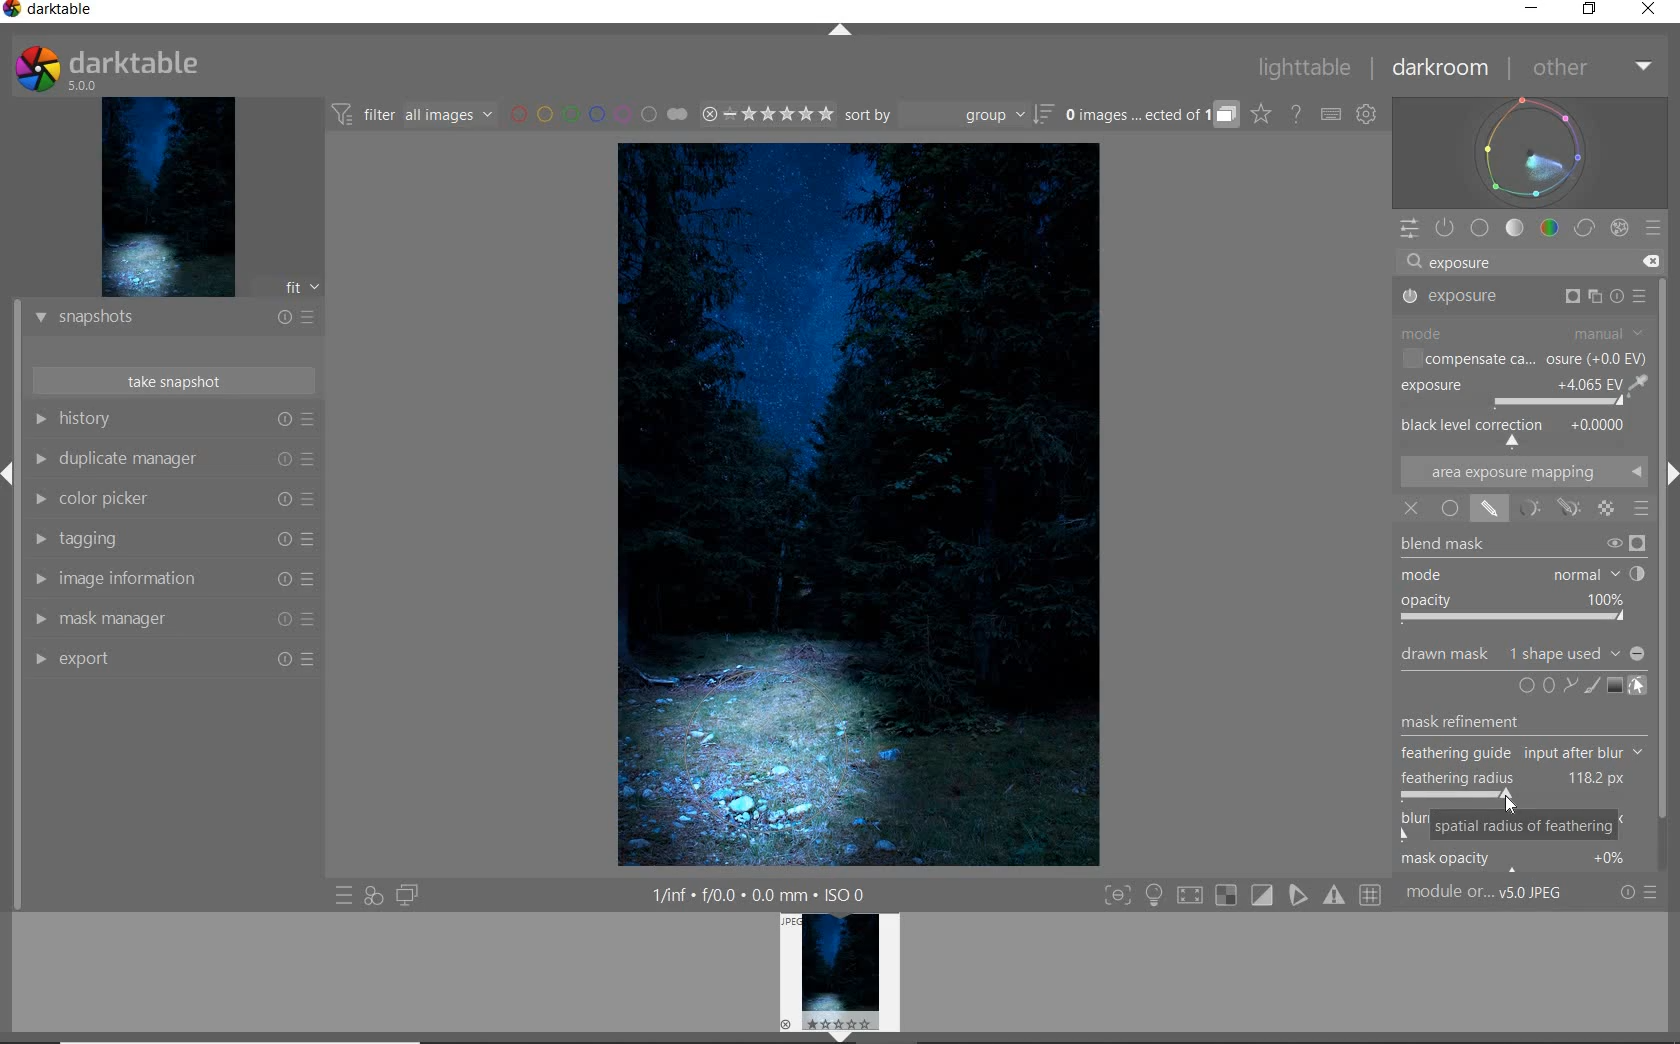  Describe the element at coordinates (1589, 68) in the screenshot. I see `OTHER` at that location.